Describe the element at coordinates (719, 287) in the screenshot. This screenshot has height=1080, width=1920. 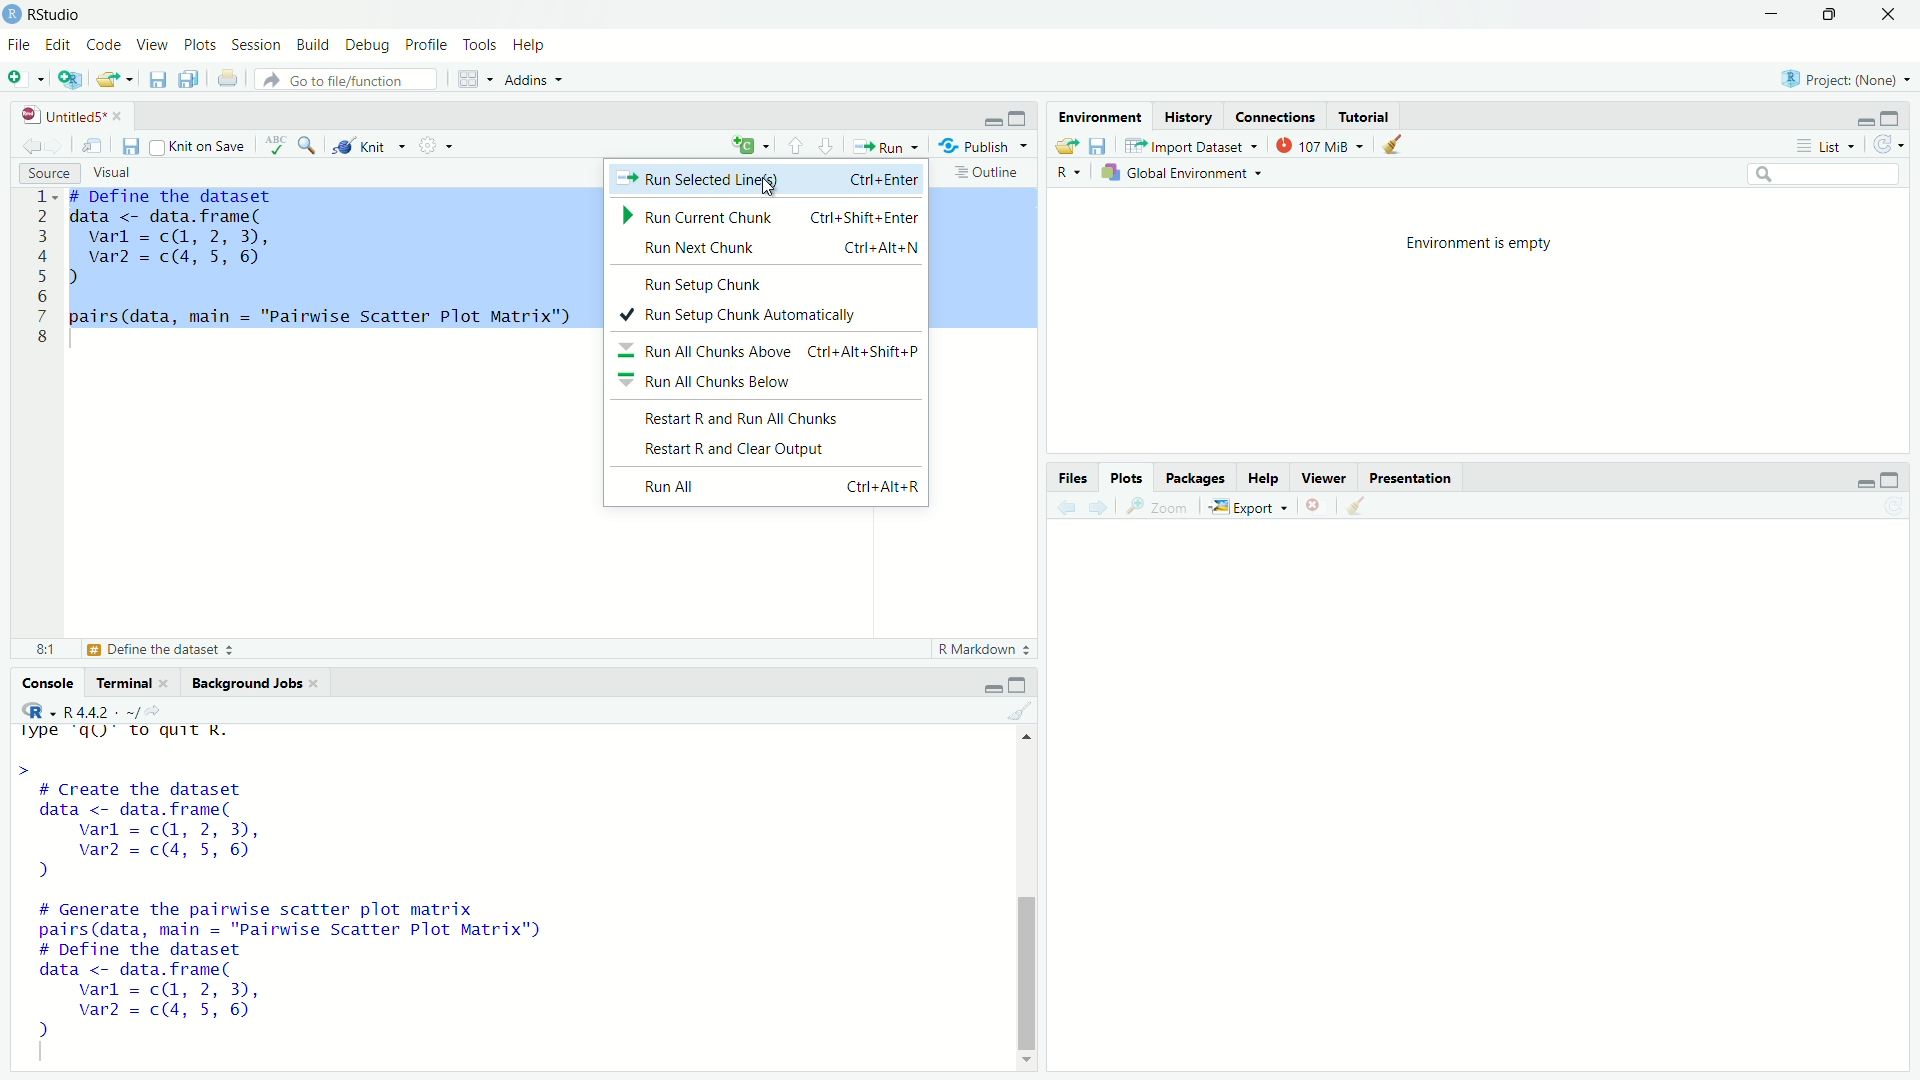
I see `Run Setup Chunk` at that location.